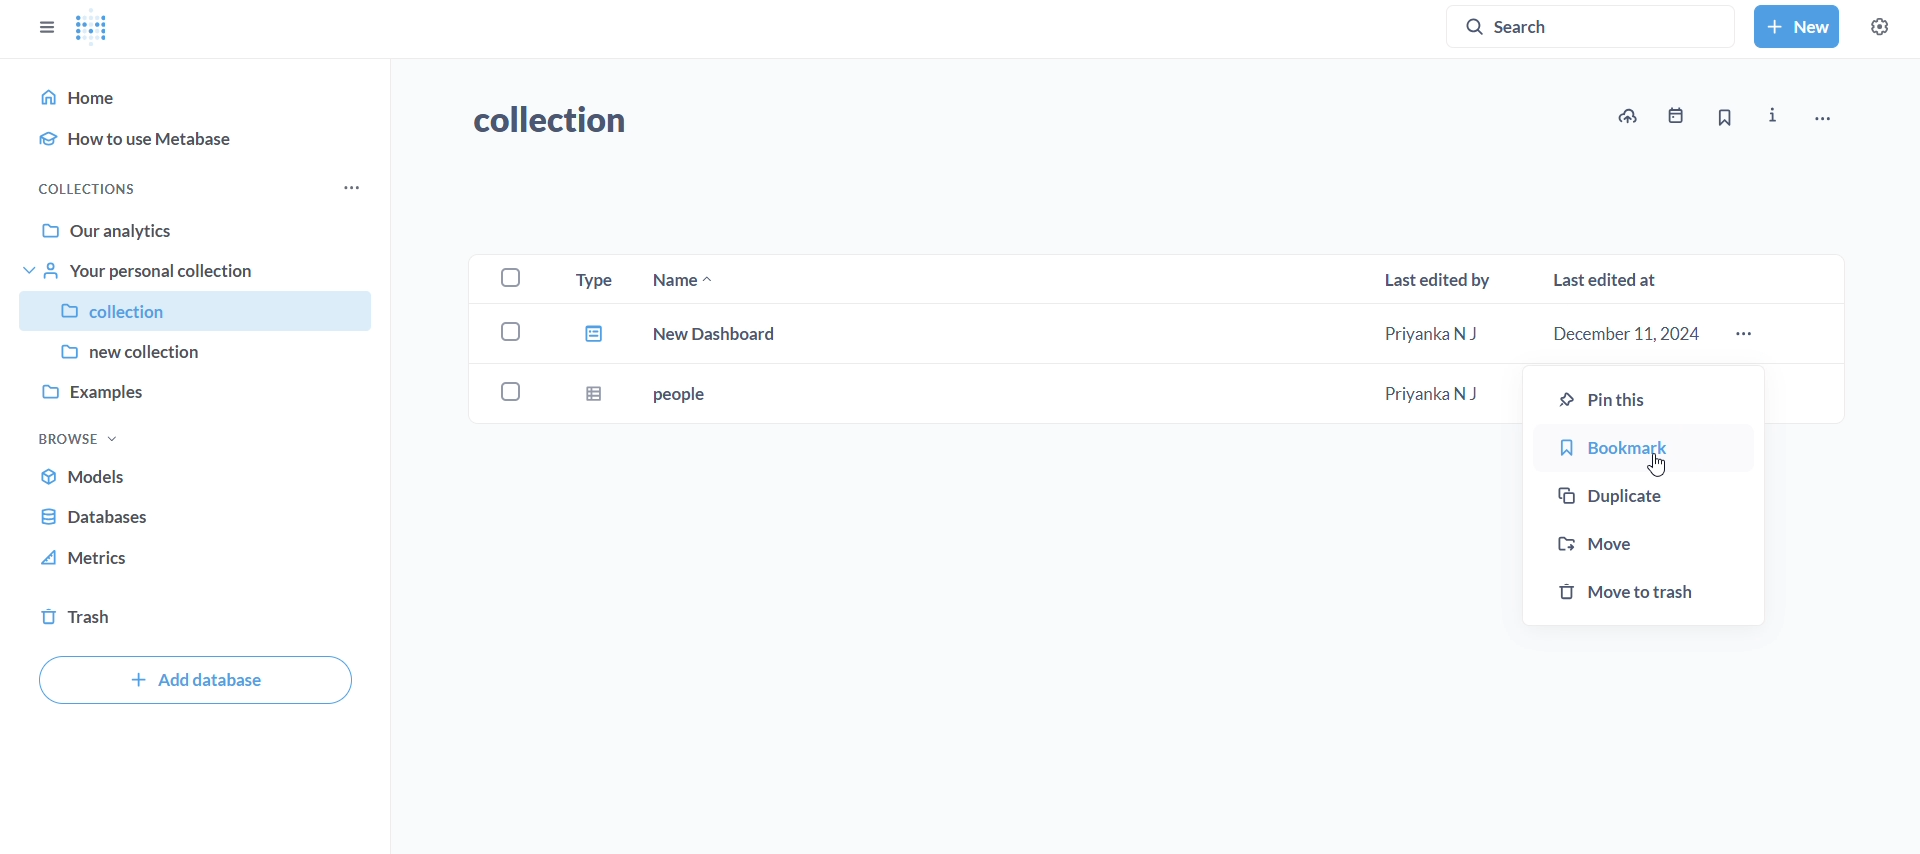 The width and height of the screenshot is (1920, 854). What do you see at coordinates (92, 187) in the screenshot?
I see `collections` at bounding box center [92, 187].